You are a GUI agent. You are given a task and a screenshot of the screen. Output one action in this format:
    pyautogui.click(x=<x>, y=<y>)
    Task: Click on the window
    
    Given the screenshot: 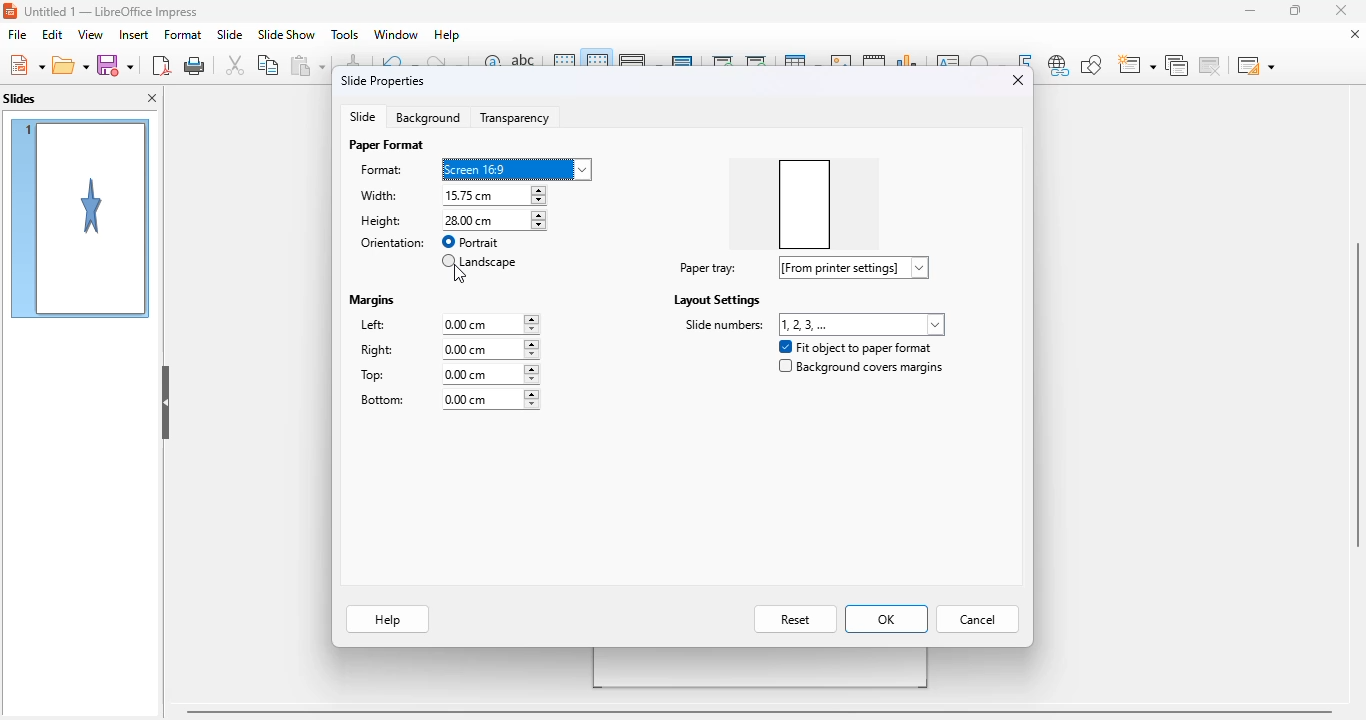 What is the action you would take?
    pyautogui.click(x=394, y=35)
    